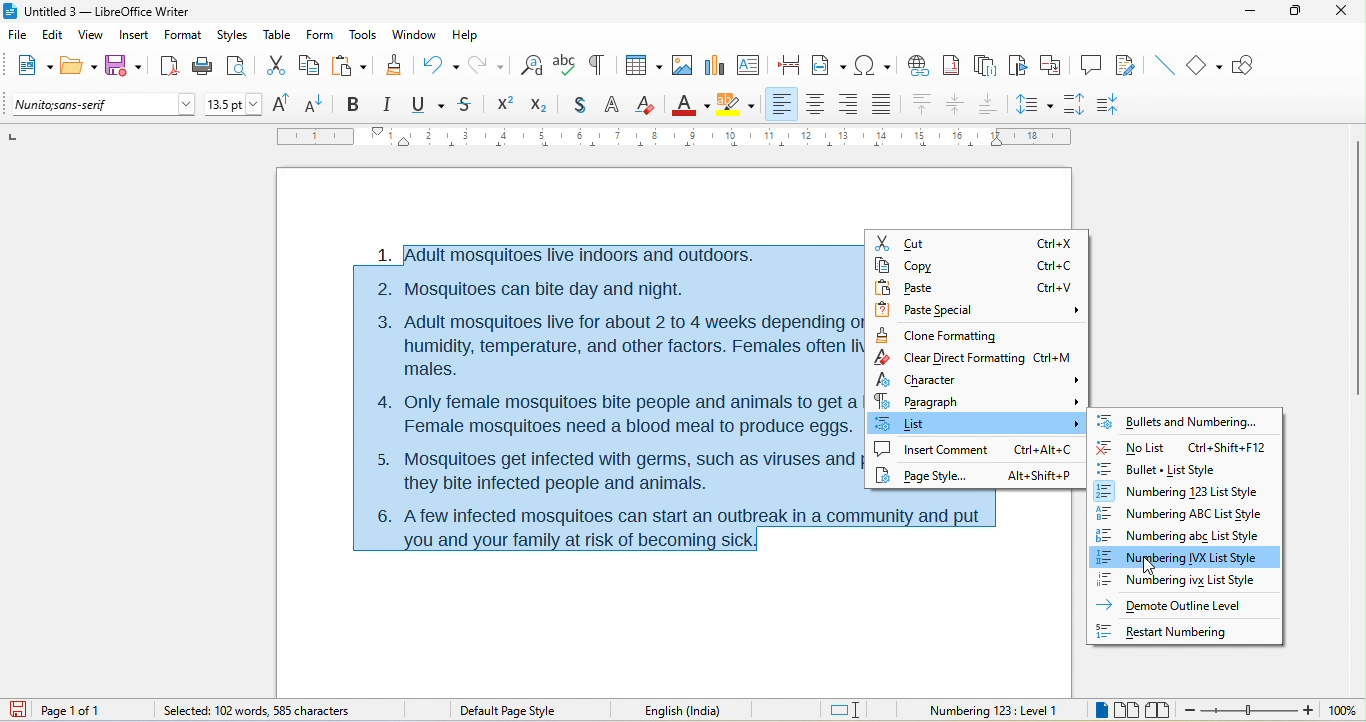 The width and height of the screenshot is (1366, 722). Describe the element at coordinates (885, 107) in the screenshot. I see `justified` at that location.